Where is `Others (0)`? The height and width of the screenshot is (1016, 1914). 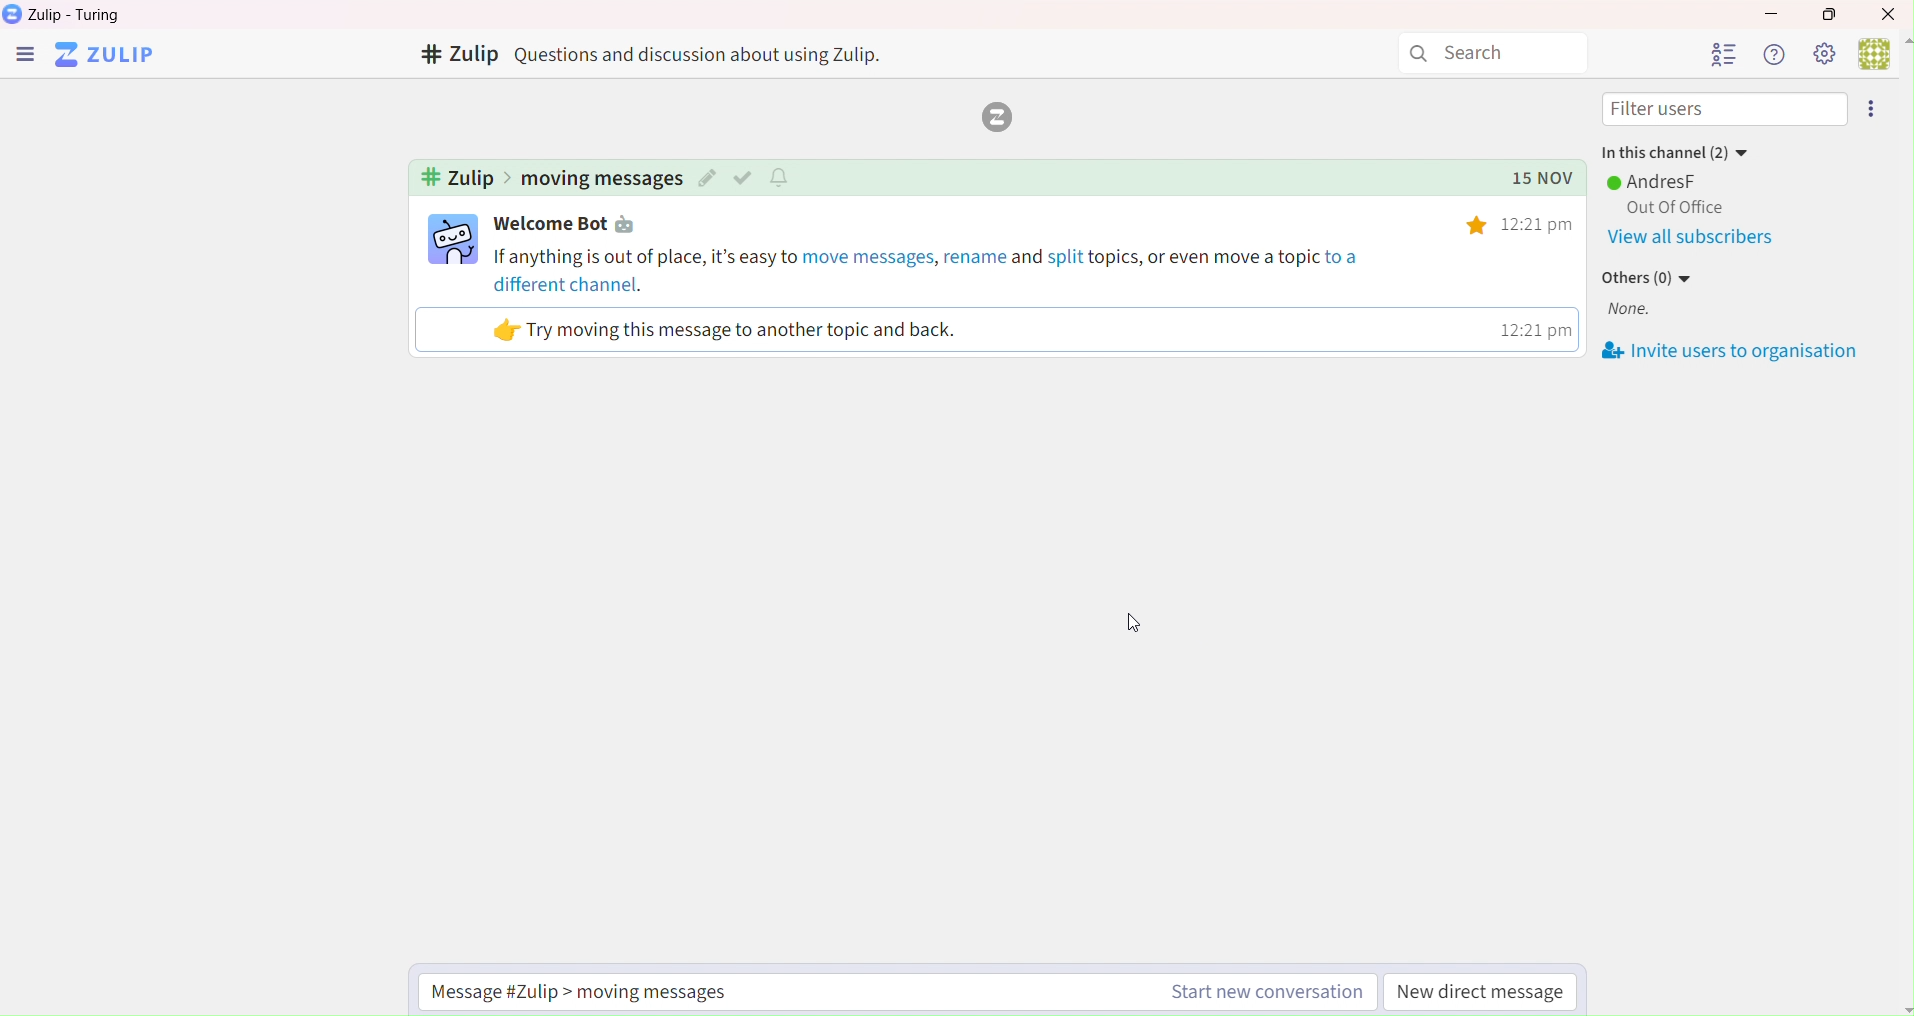 Others (0) is located at coordinates (1650, 279).